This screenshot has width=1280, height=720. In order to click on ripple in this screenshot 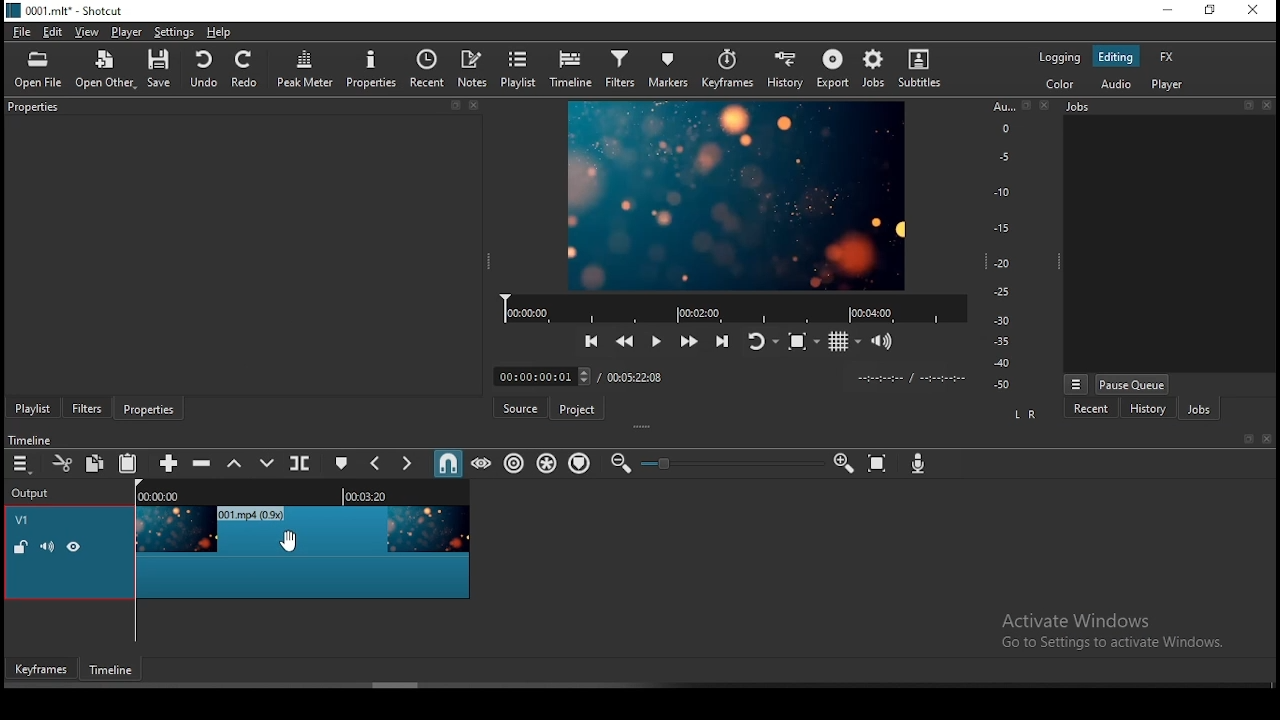, I will do `click(513, 462)`.